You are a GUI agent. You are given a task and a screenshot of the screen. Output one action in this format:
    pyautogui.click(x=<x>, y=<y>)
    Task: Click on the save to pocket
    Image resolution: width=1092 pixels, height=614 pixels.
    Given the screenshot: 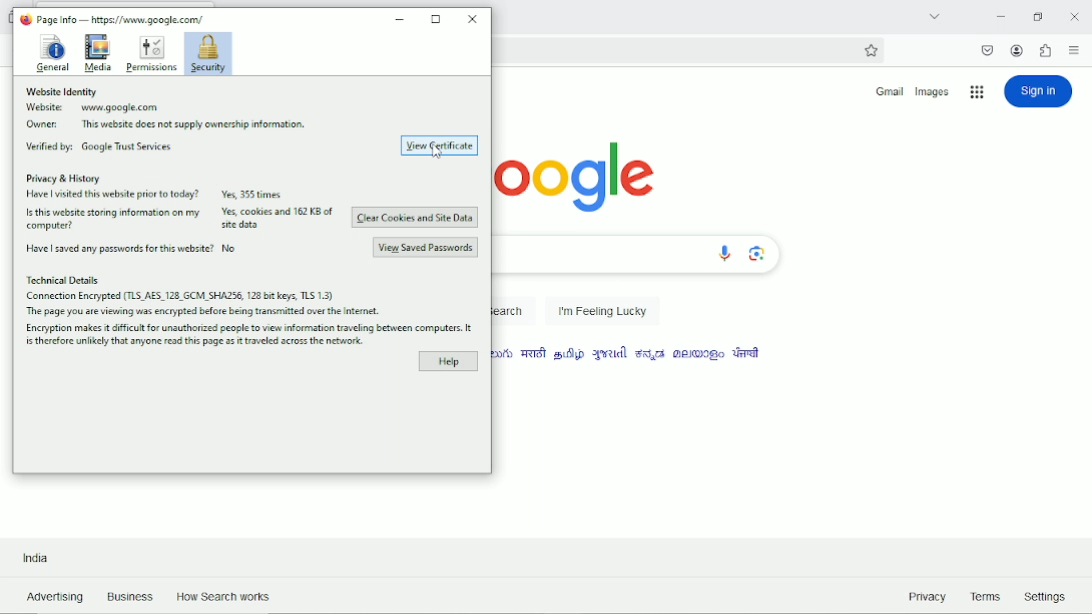 What is the action you would take?
    pyautogui.click(x=988, y=50)
    